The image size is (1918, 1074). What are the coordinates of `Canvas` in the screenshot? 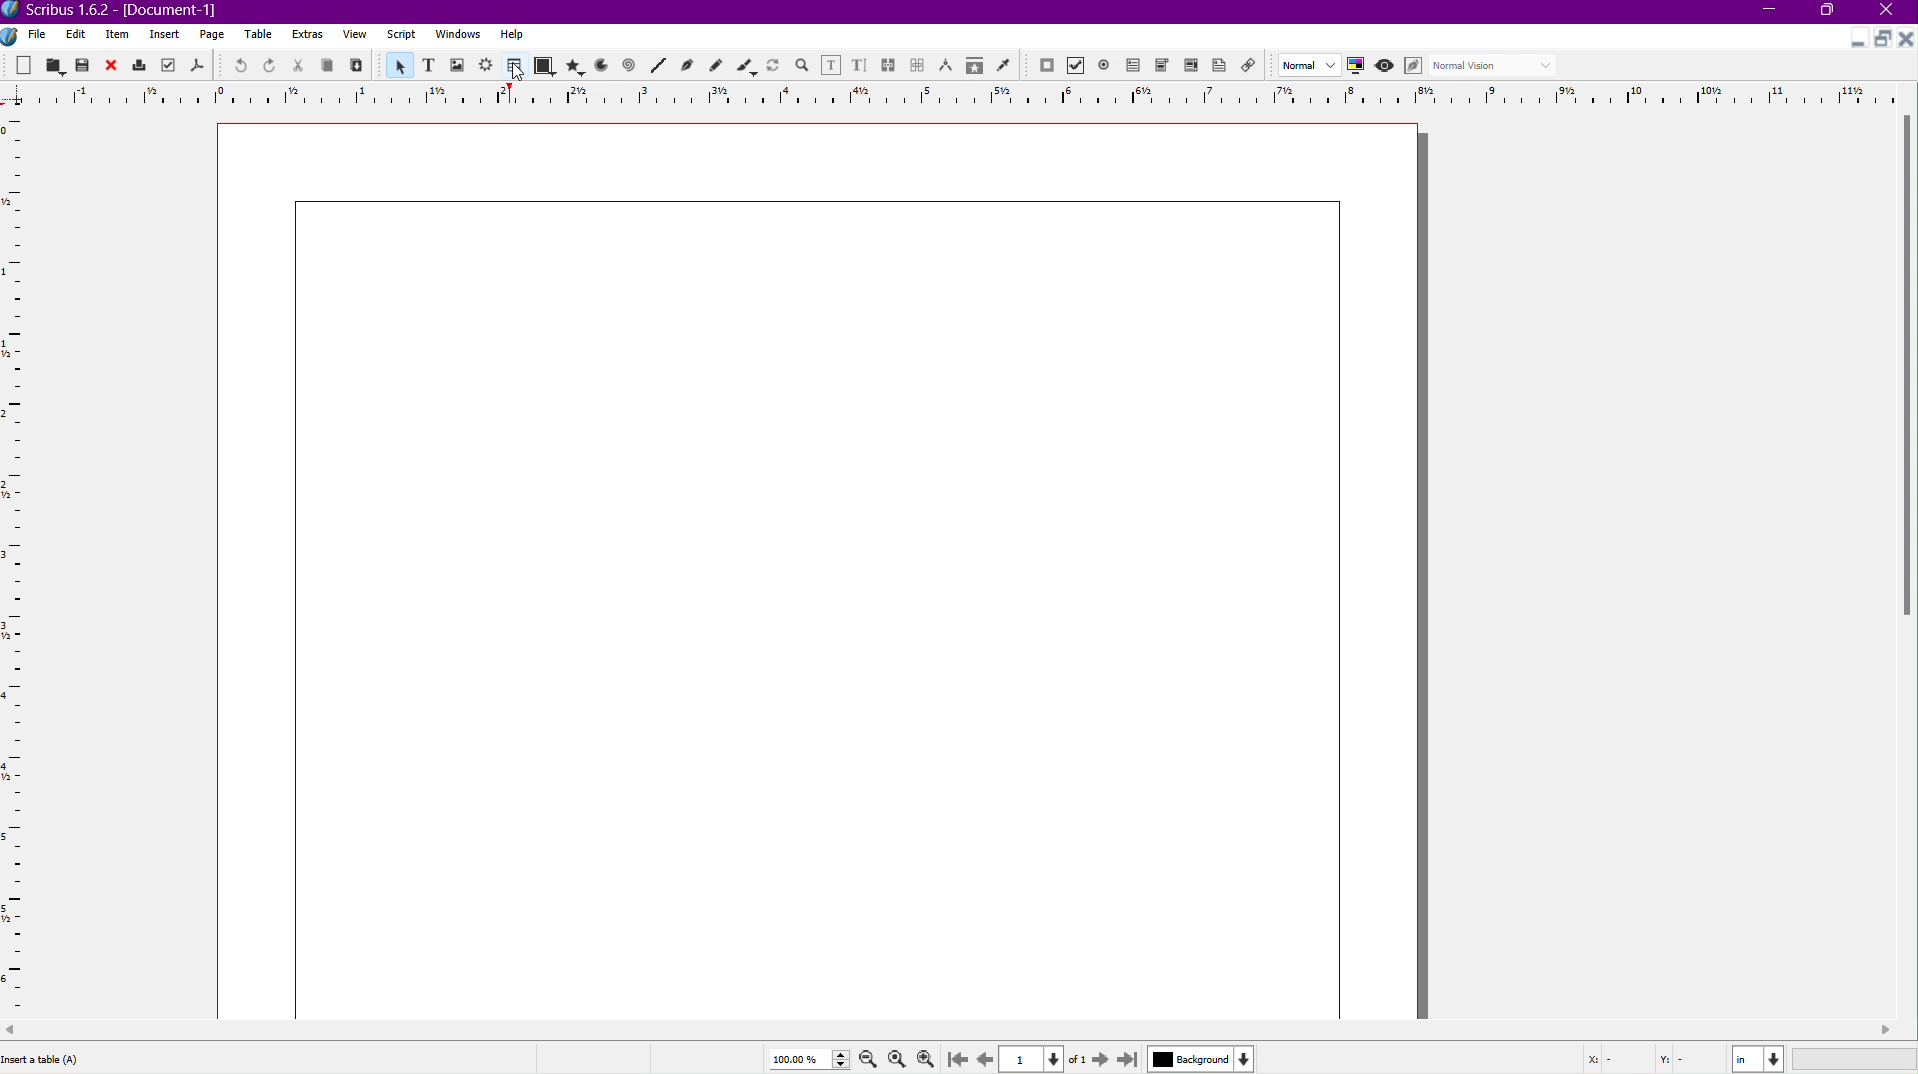 It's located at (823, 570).